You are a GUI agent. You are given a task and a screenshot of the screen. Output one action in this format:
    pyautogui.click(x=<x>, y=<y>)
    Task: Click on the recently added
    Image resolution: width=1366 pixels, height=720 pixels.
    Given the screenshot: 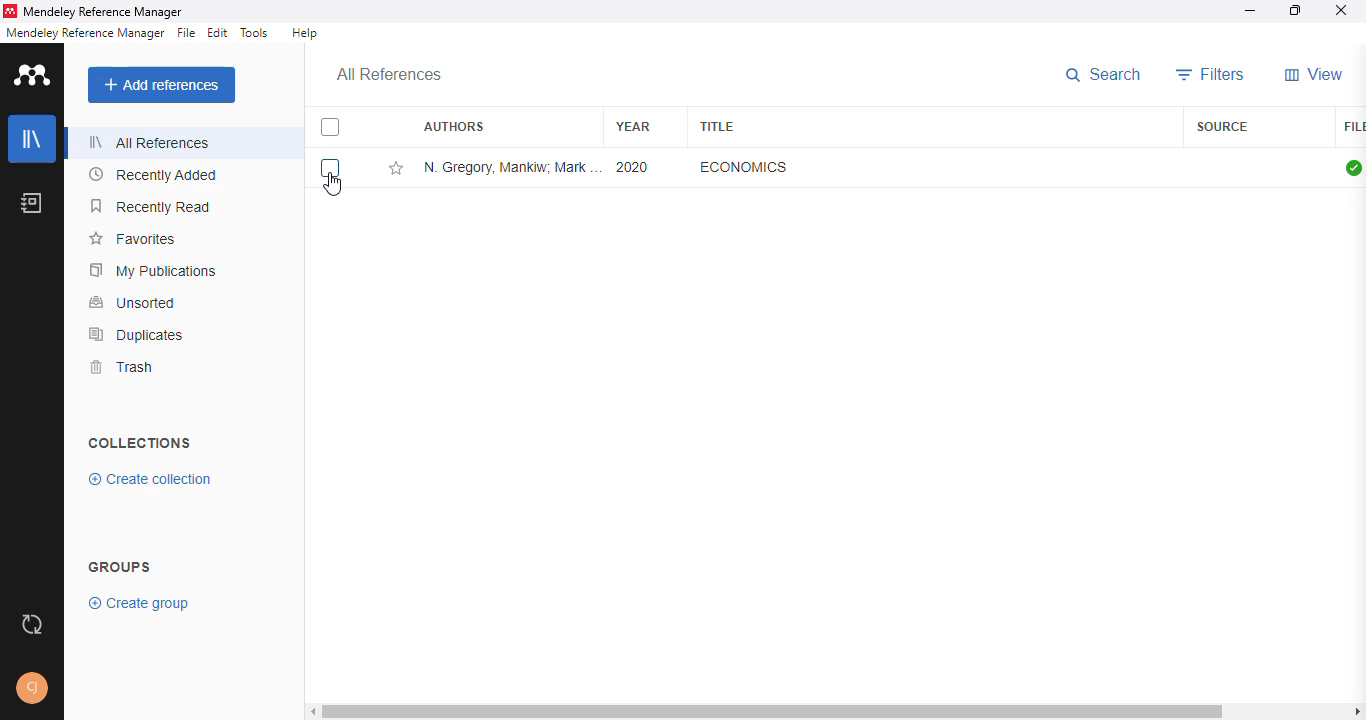 What is the action you would take?
    pyautogui.click(x=155, y=175)
    